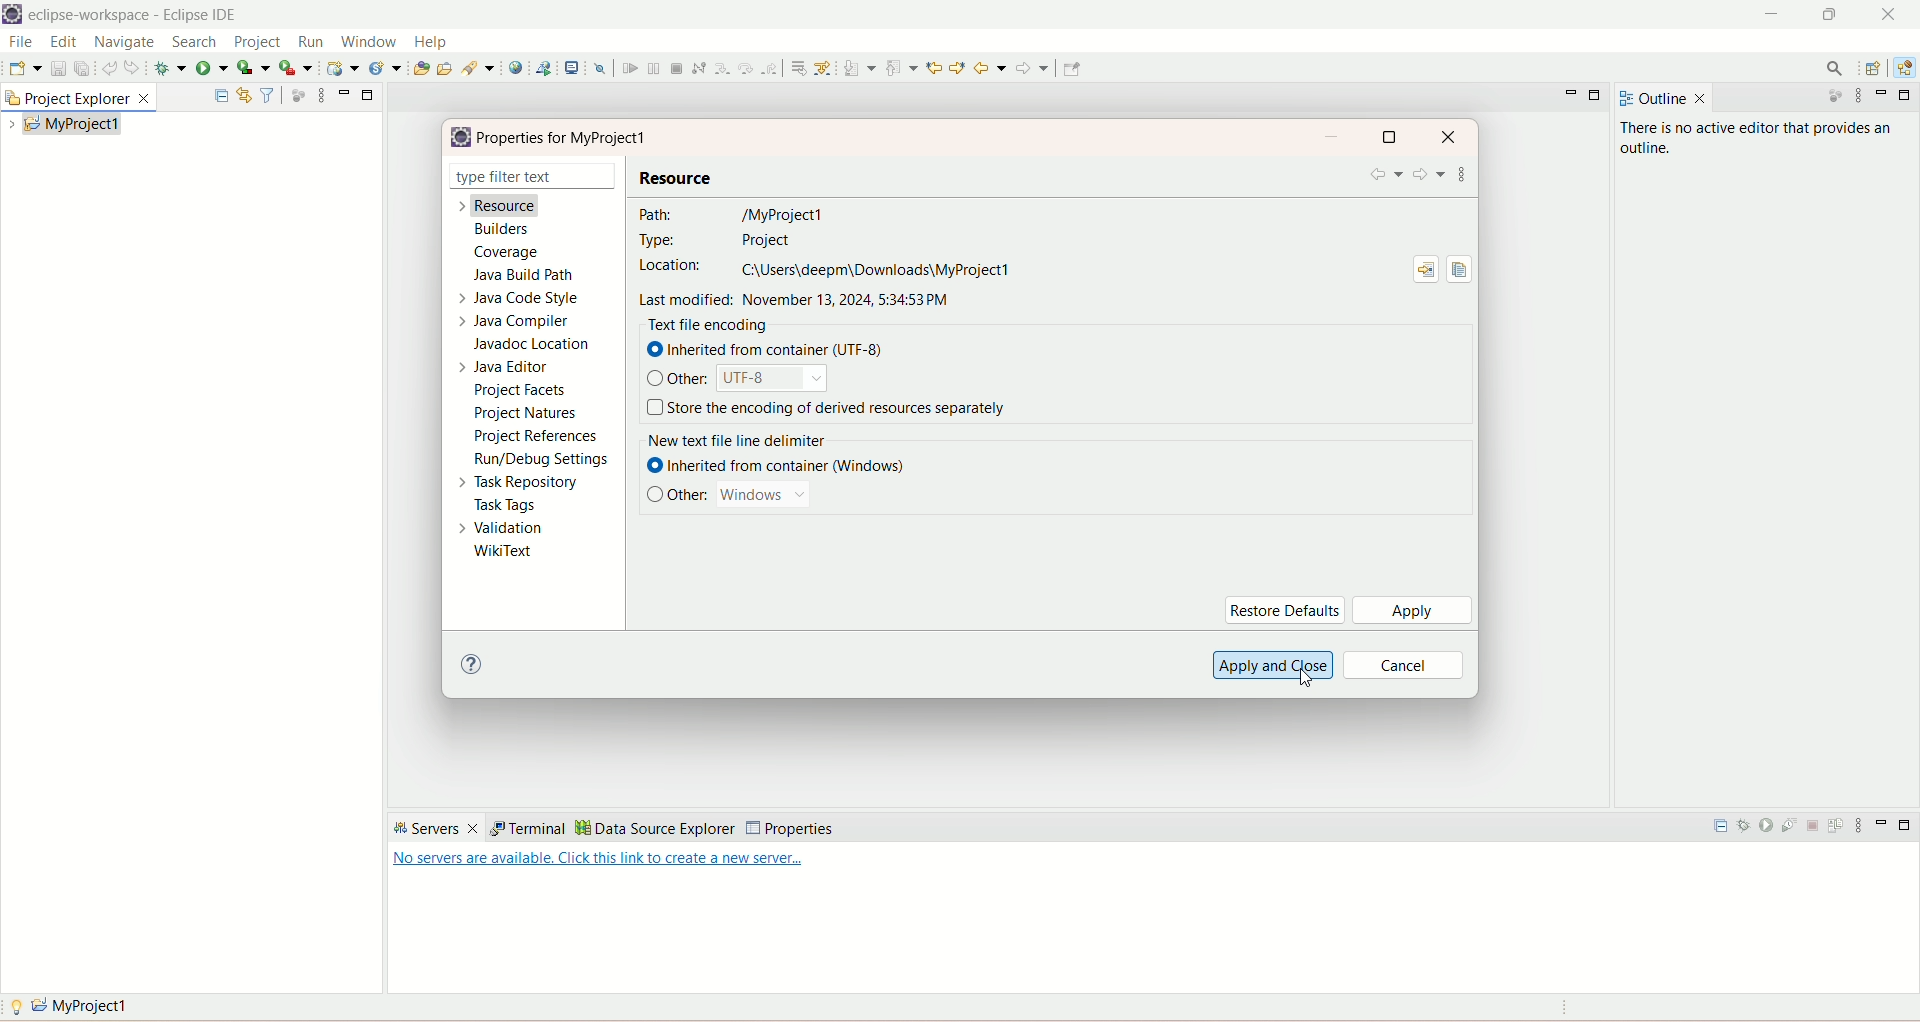 This screenshot has width=1920, height=1022. I want to click on help, so click(469, 664).